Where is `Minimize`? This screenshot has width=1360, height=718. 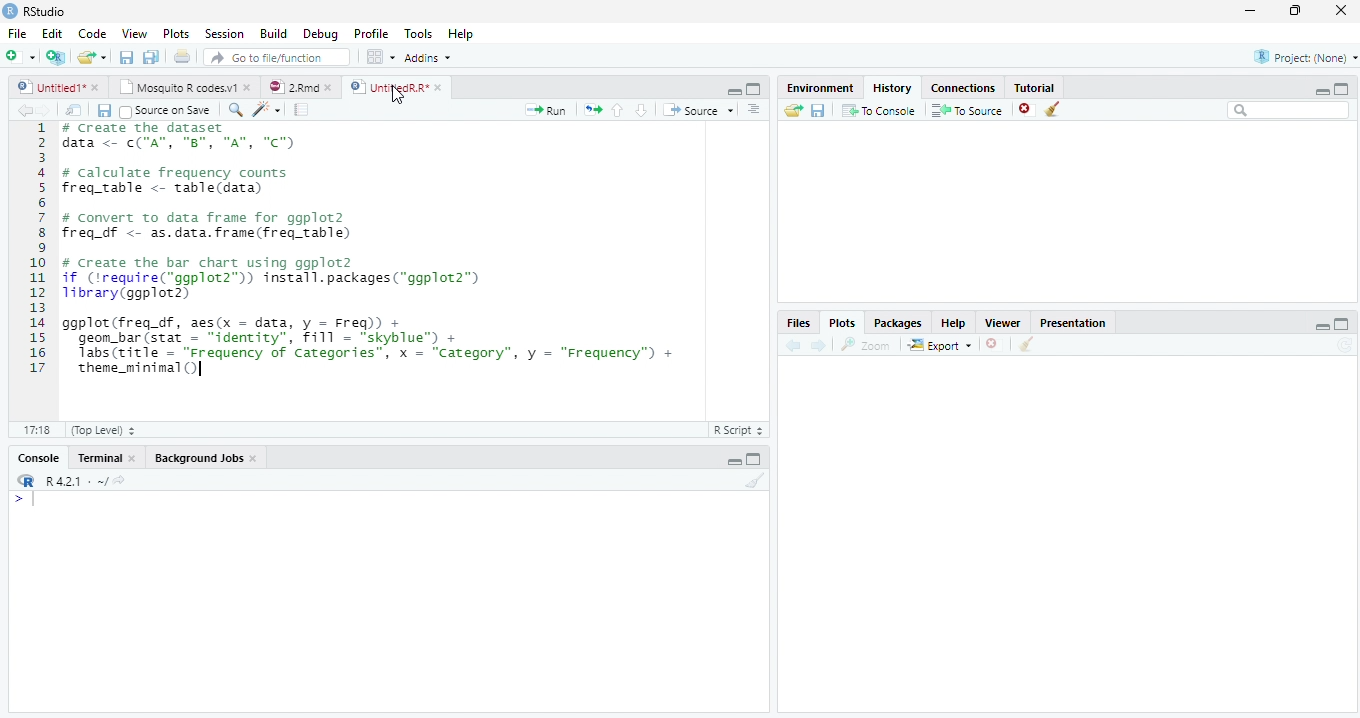 Minimize is located at coordinates (731, 90).